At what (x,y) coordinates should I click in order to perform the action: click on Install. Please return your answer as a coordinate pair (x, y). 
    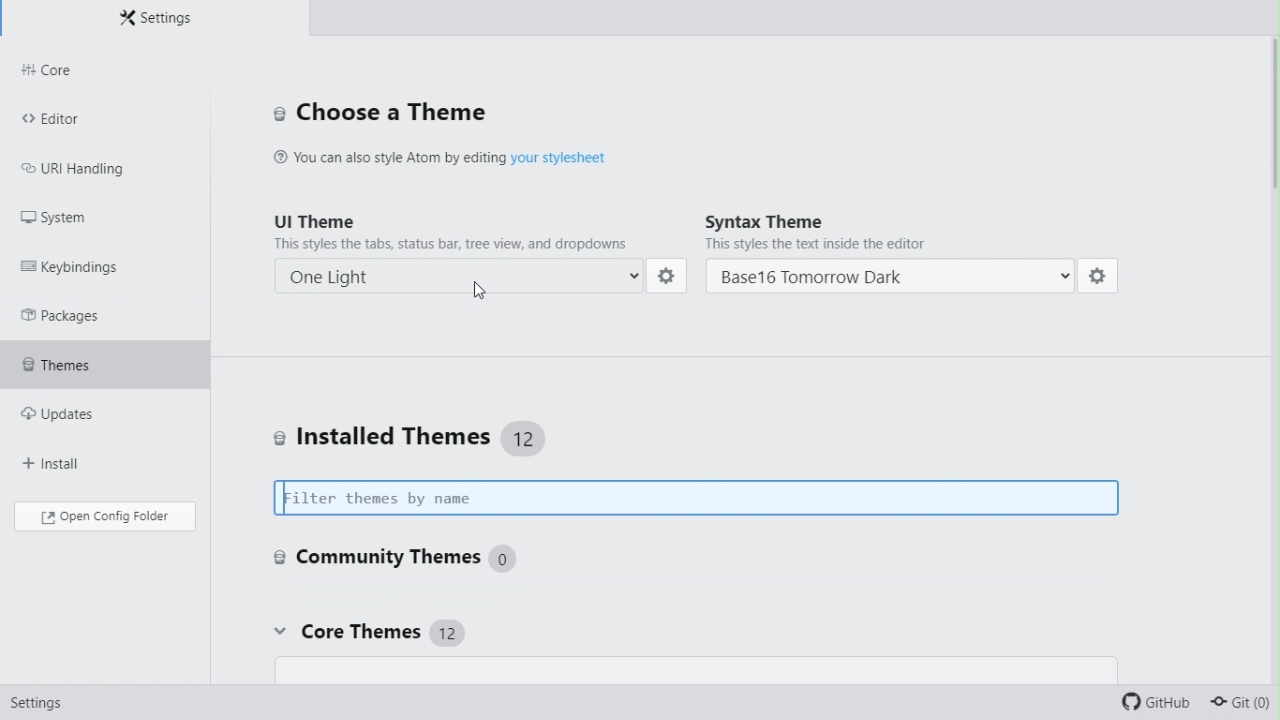
    Looking at the image, I should click on (77, 454).